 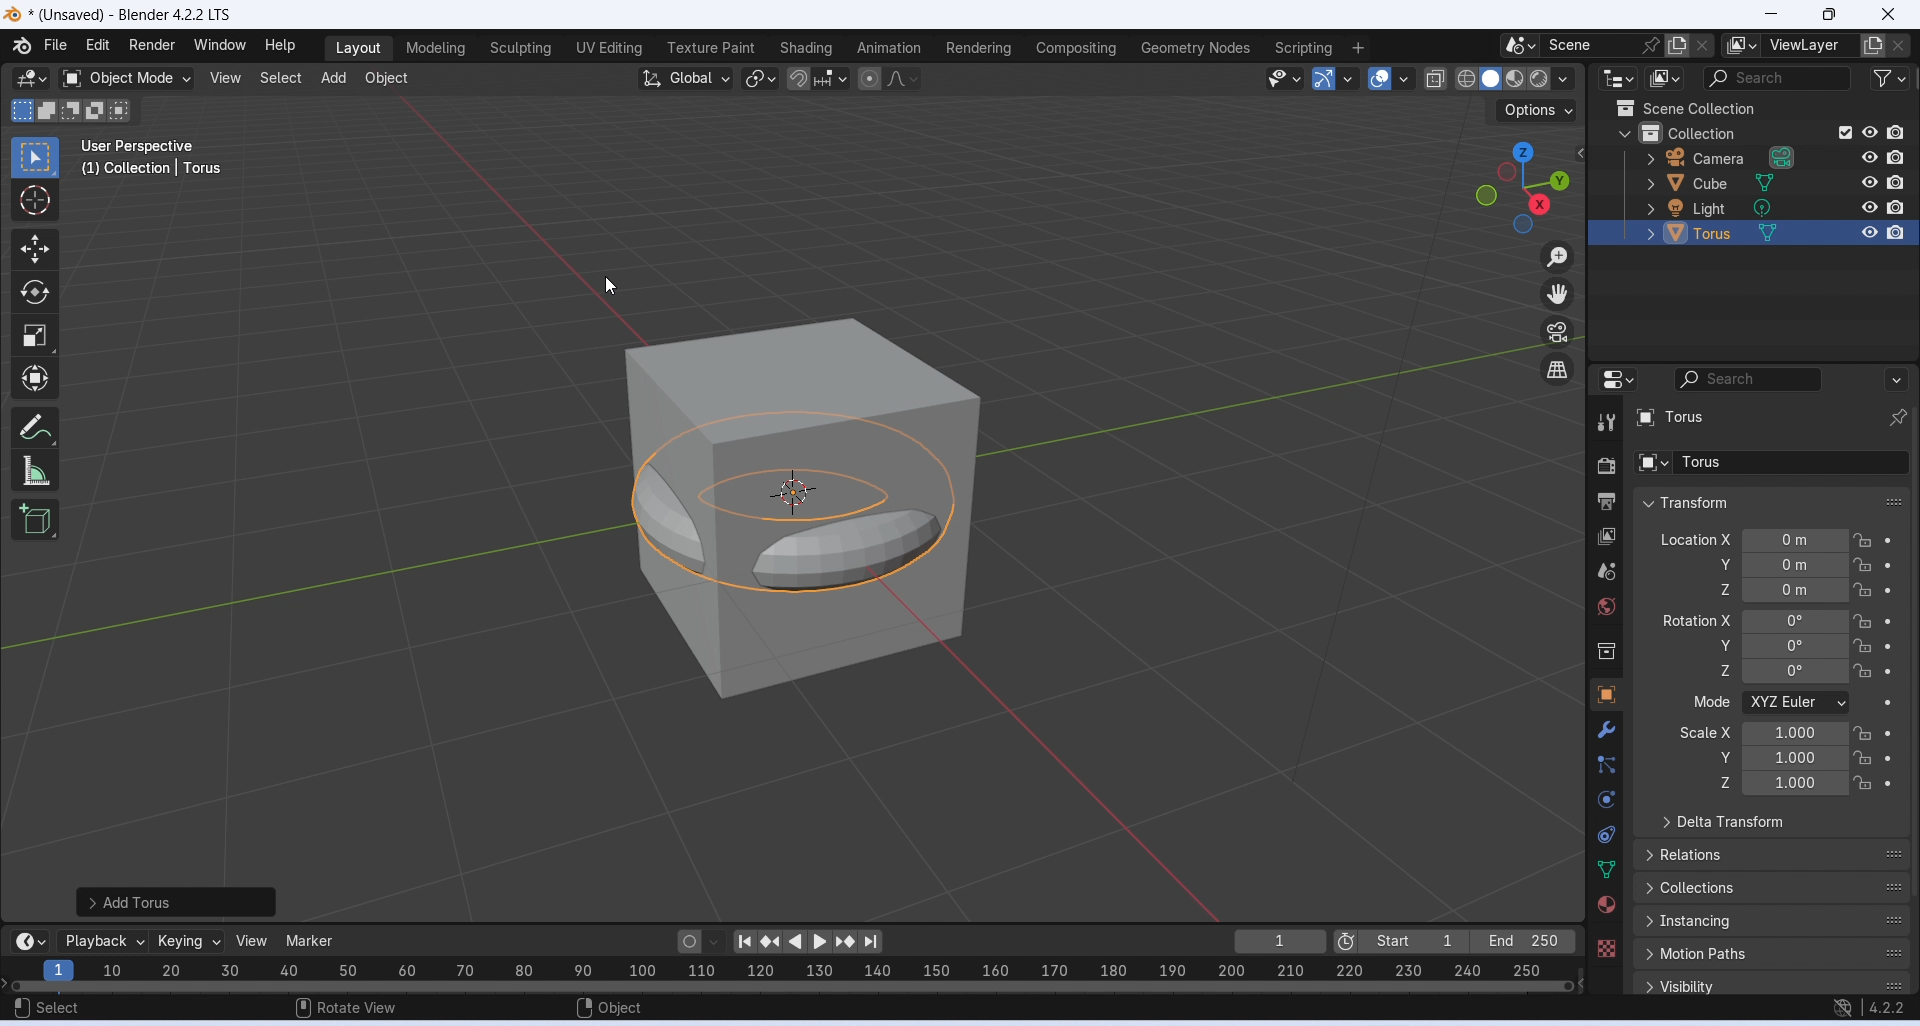 I want to click on View layer, so click(x=1608, y=538).